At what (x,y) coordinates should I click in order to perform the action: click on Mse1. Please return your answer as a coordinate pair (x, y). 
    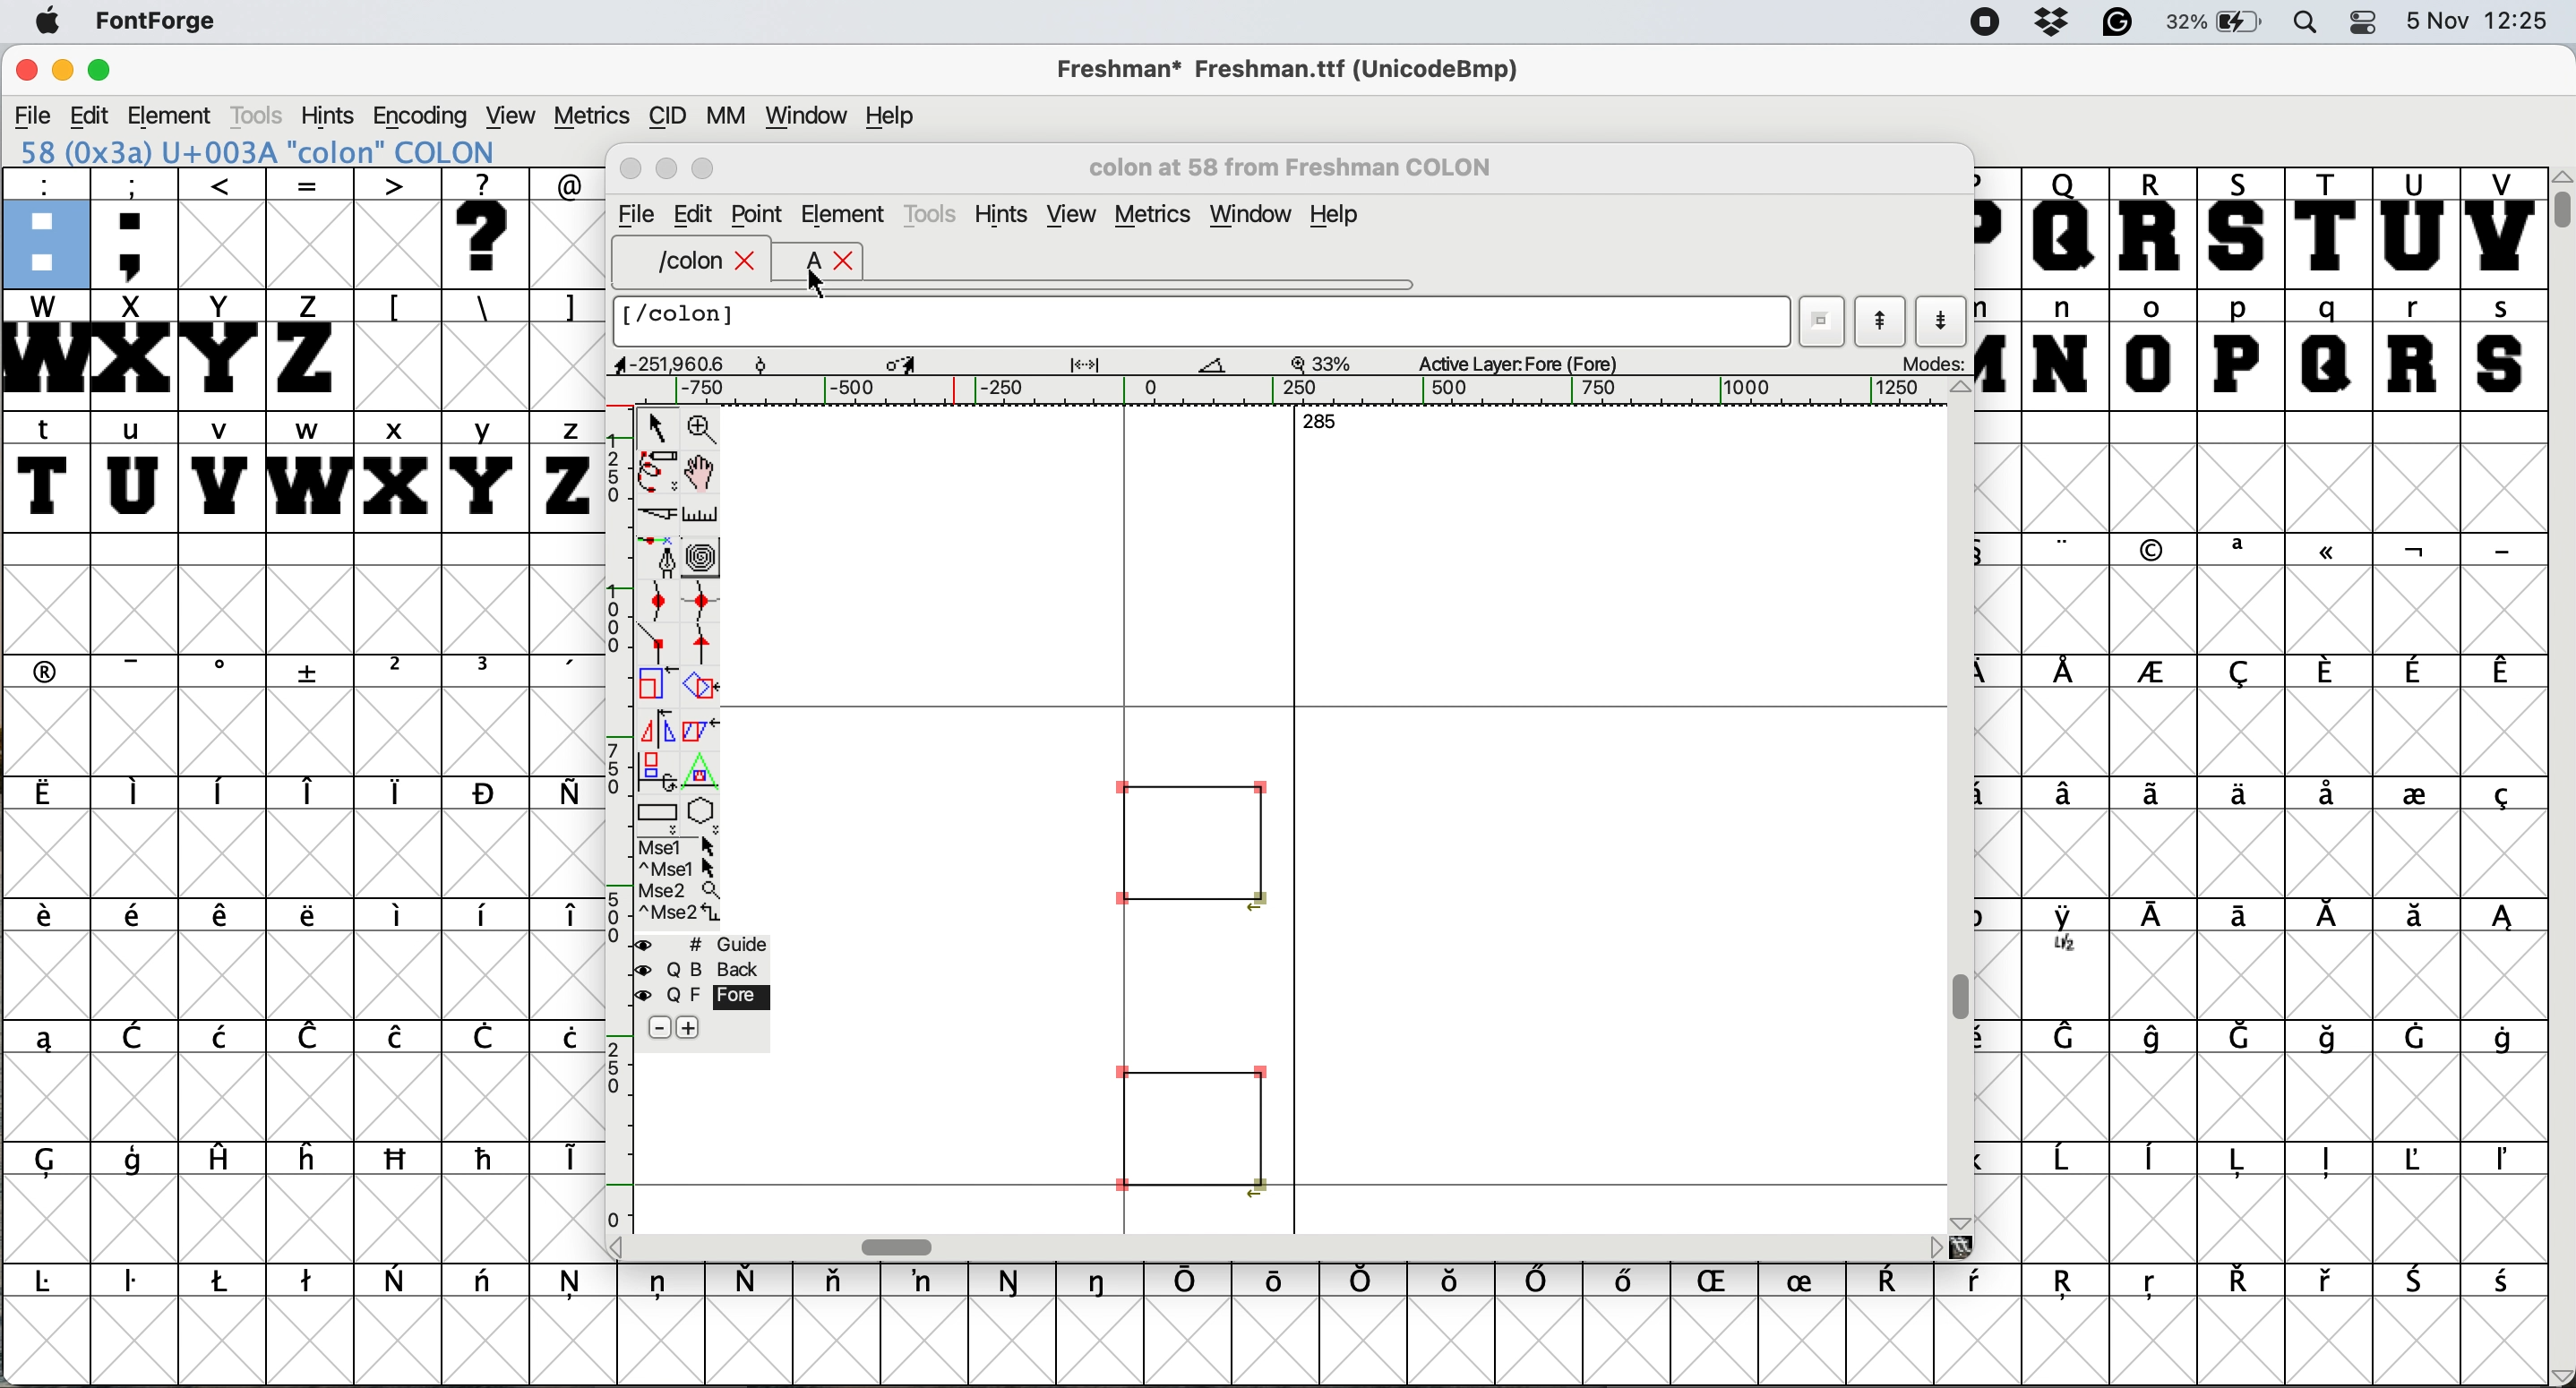
    Looking at the image, I should click on (682, 842).